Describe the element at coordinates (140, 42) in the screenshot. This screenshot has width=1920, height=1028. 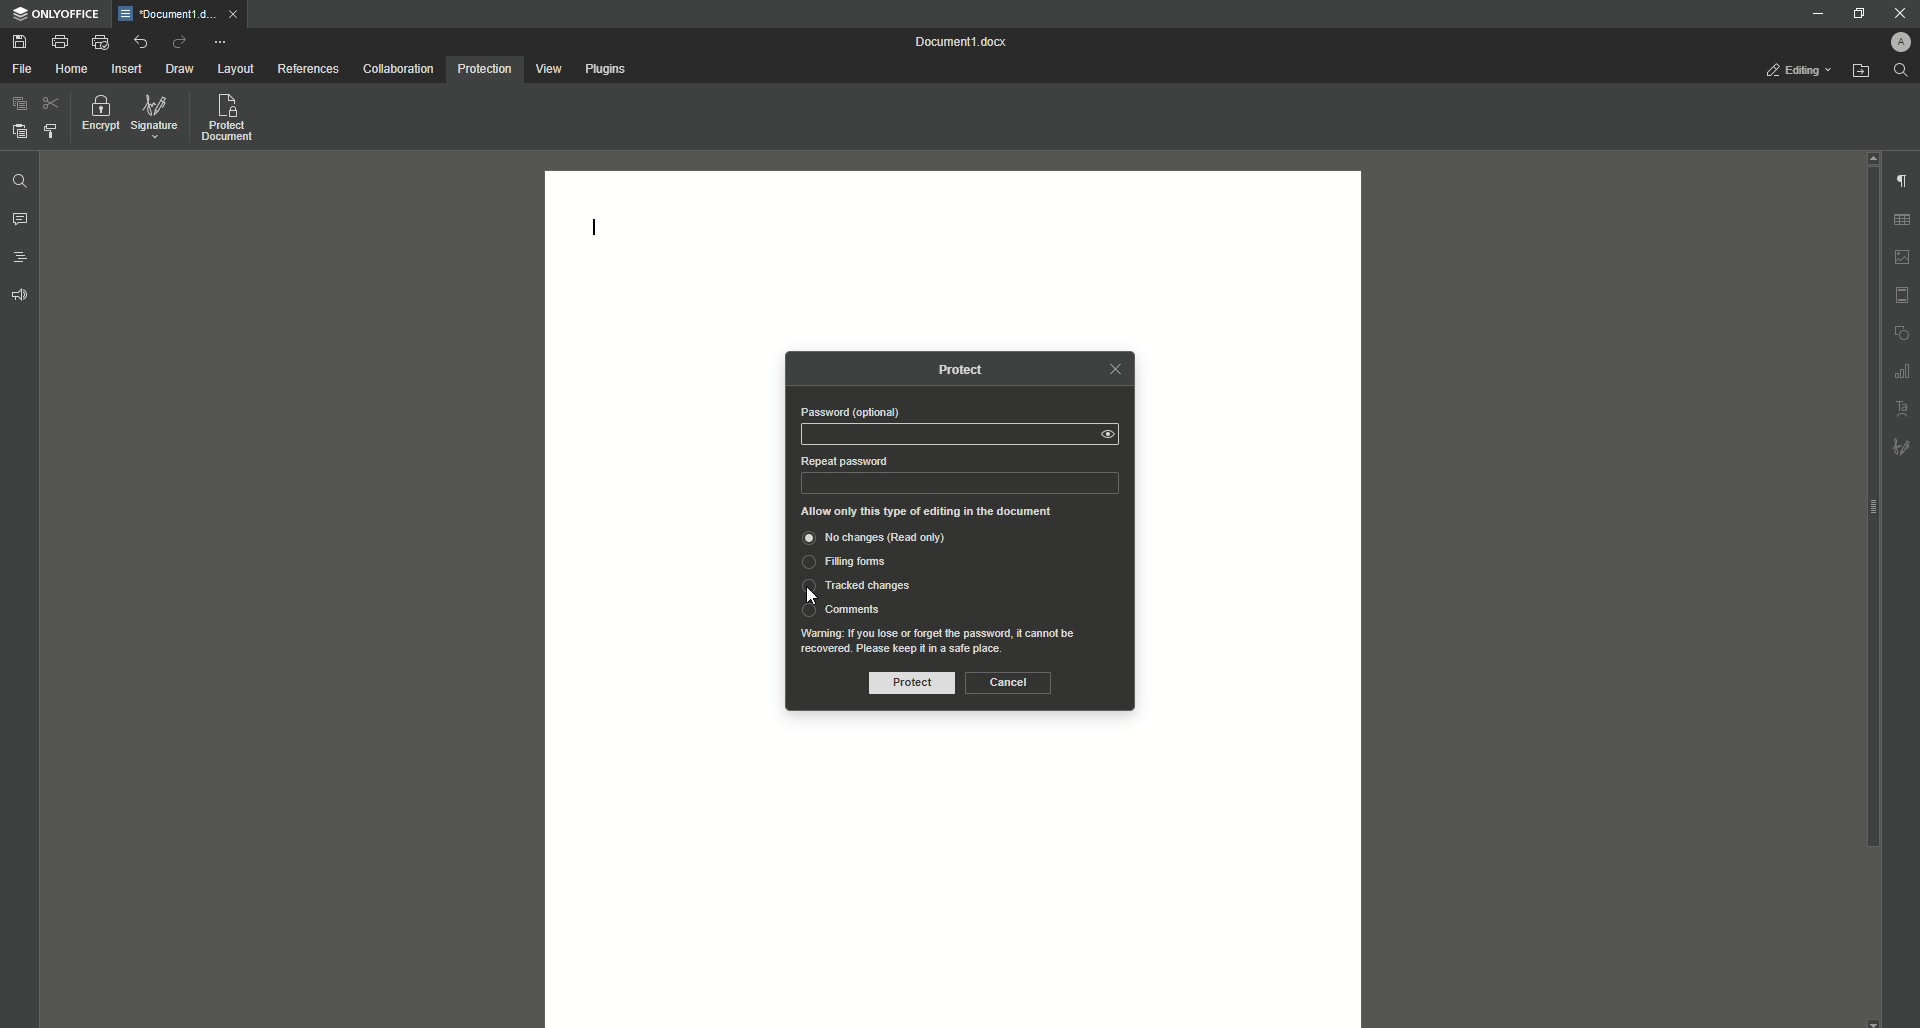
I see `Undo` at that location.